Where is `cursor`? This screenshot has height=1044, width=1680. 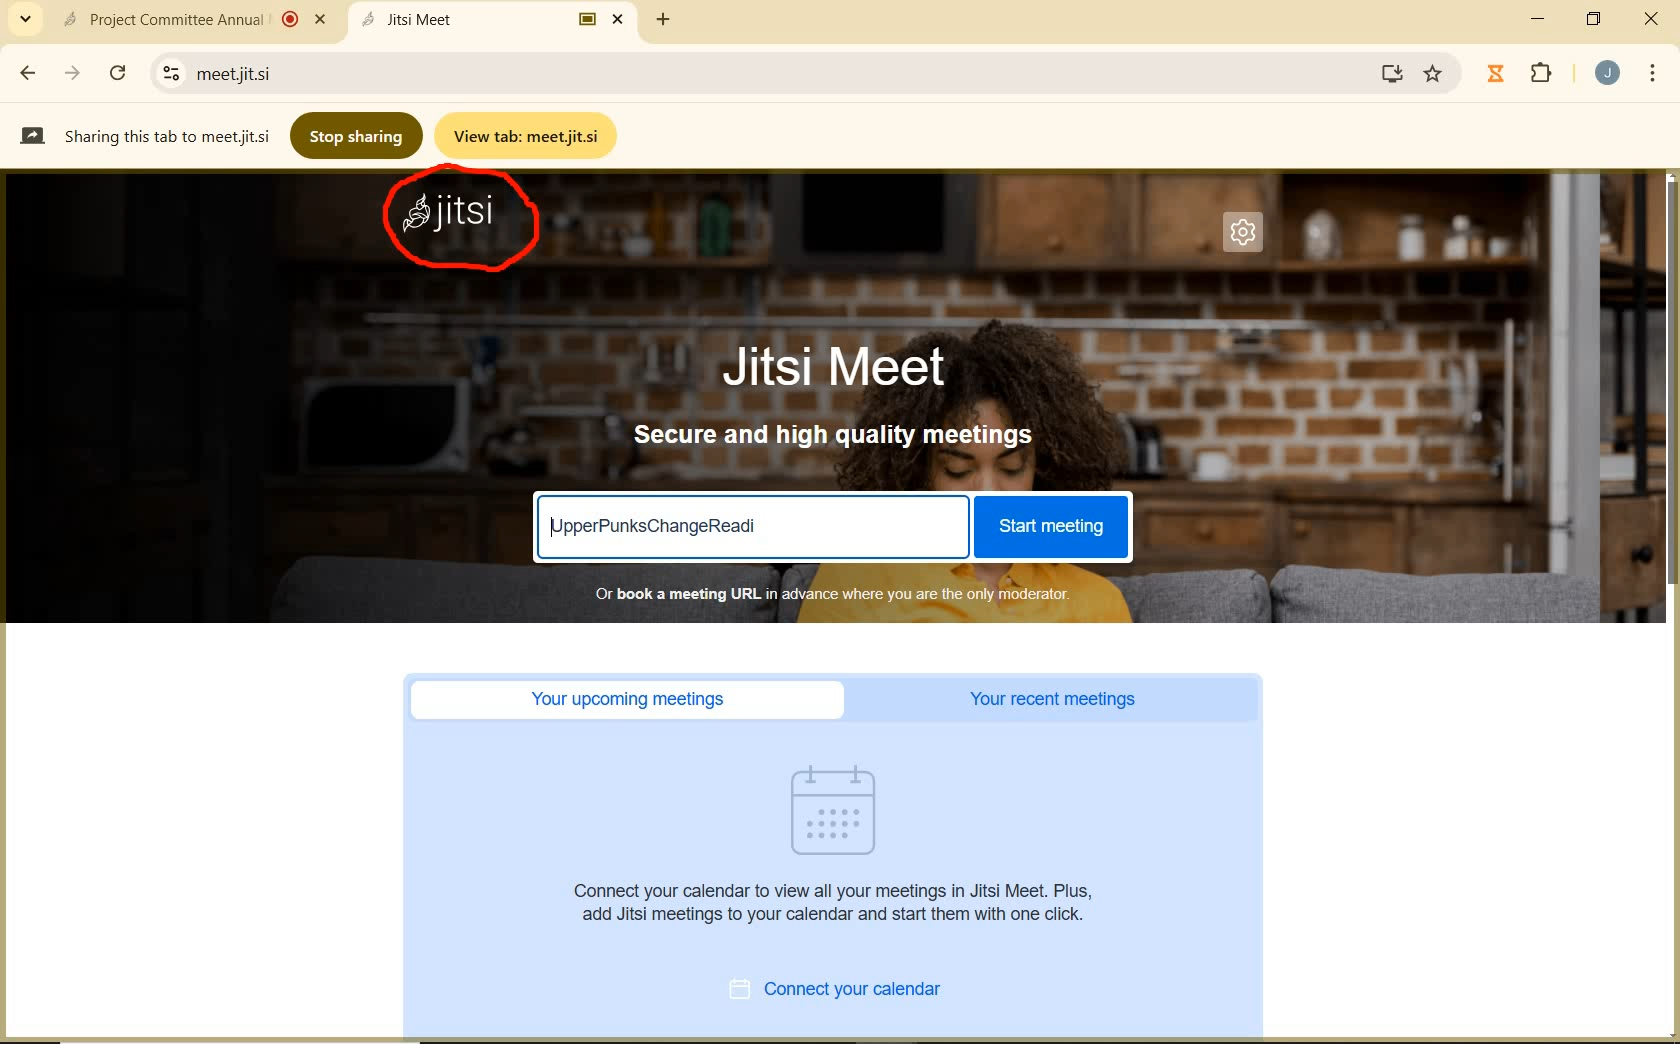
cursor is located at coordinates (1041, 776).